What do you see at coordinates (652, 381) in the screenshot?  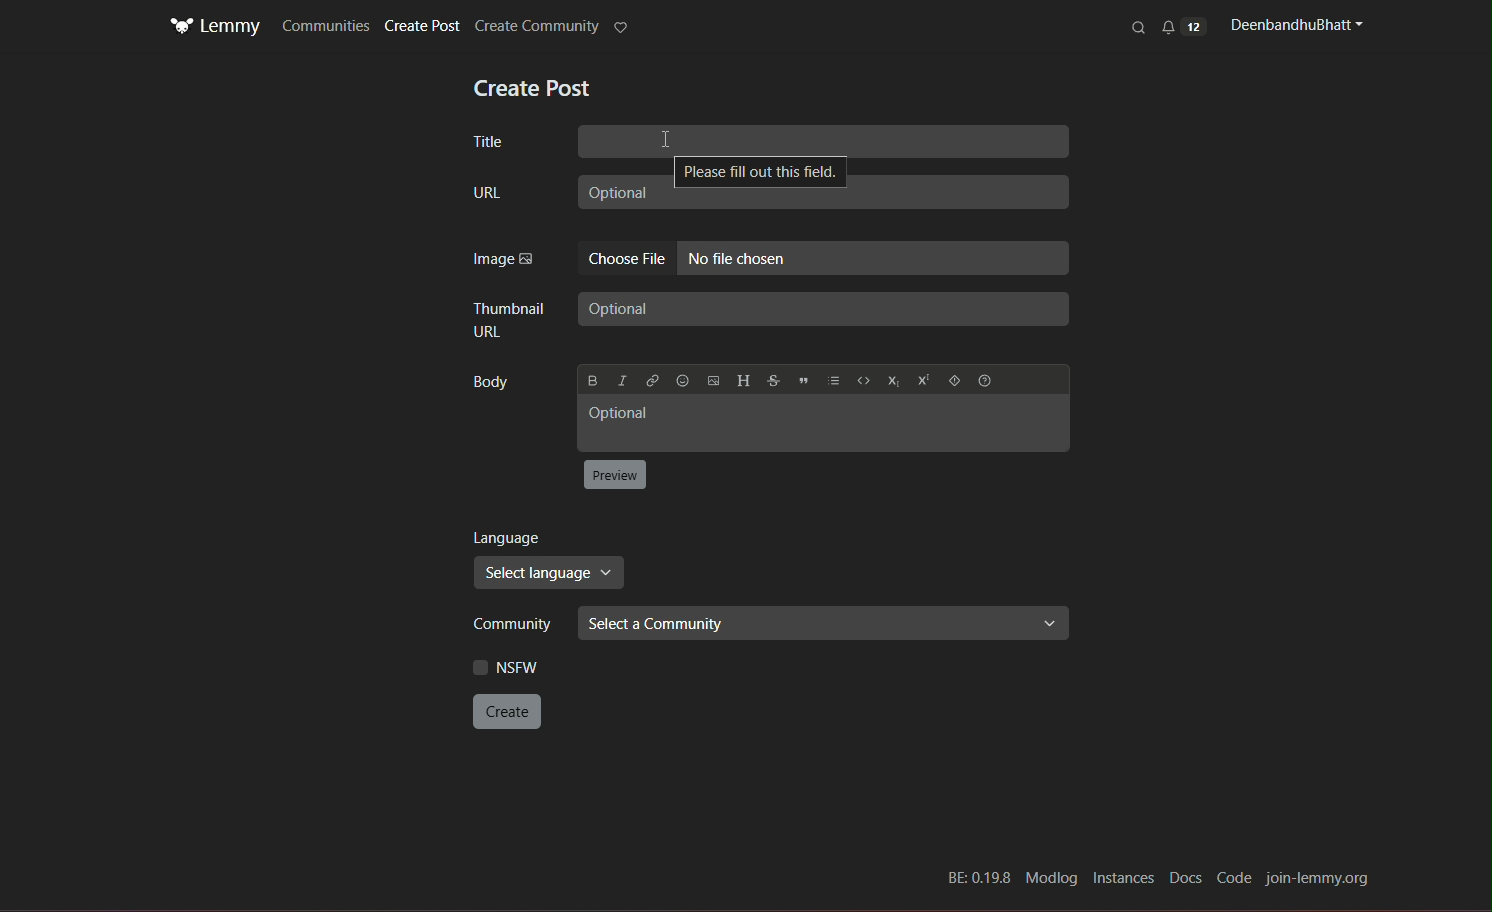 I see `link` at bounding box center [652, 381].